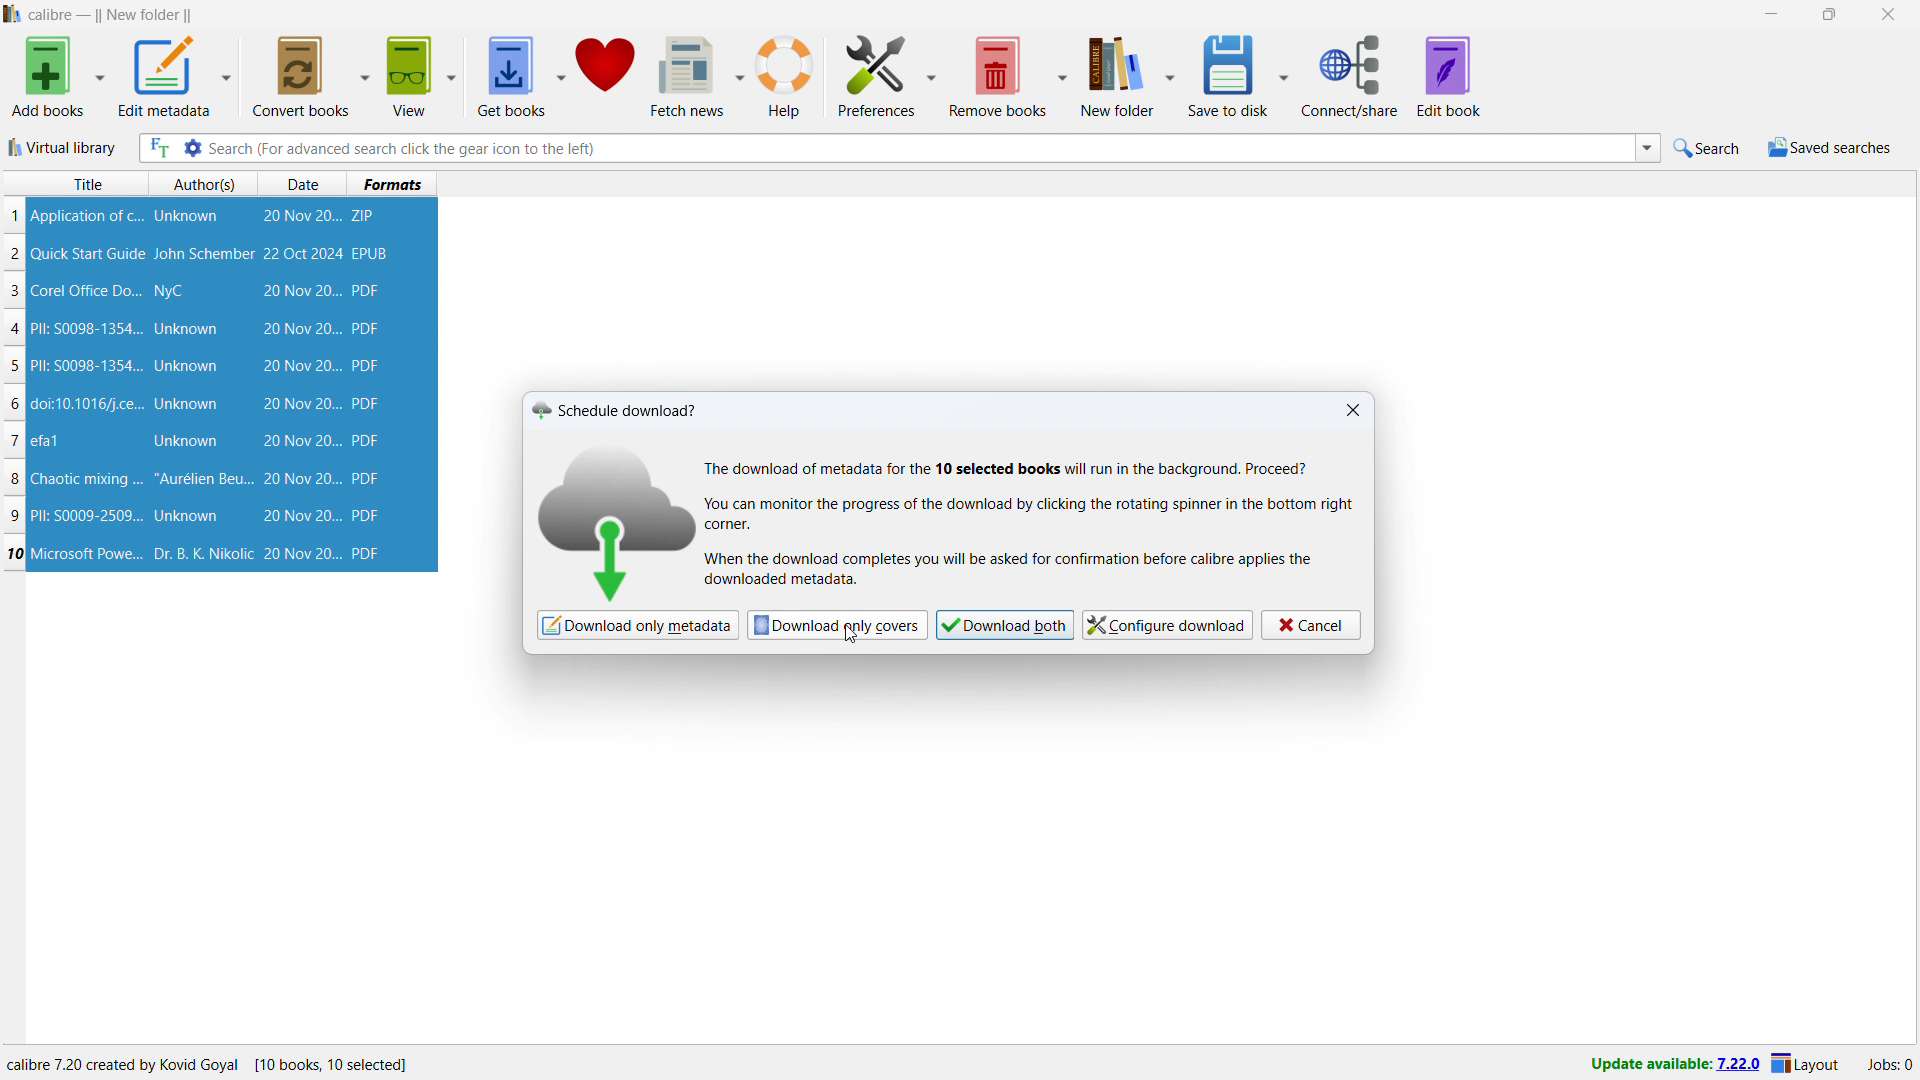 The image size is (1920, 1080). What do you see at coordinates (605, 76) in the screenshot?
I see `donate to calibre` at bounding box center [605, 76].